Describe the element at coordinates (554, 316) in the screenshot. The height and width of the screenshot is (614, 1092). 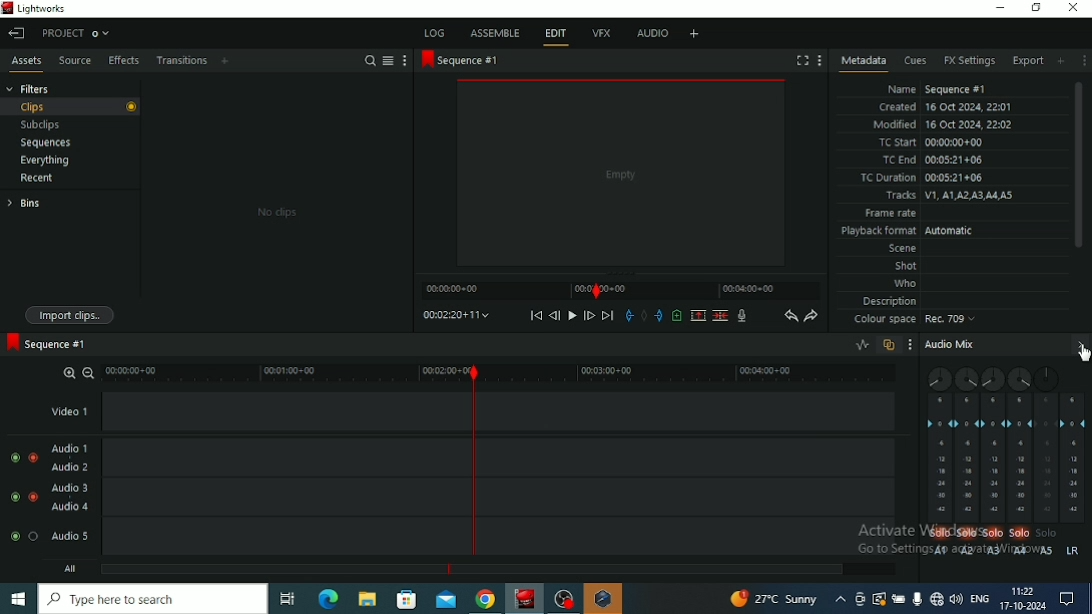
I see `Nudge one frame back` at that location.